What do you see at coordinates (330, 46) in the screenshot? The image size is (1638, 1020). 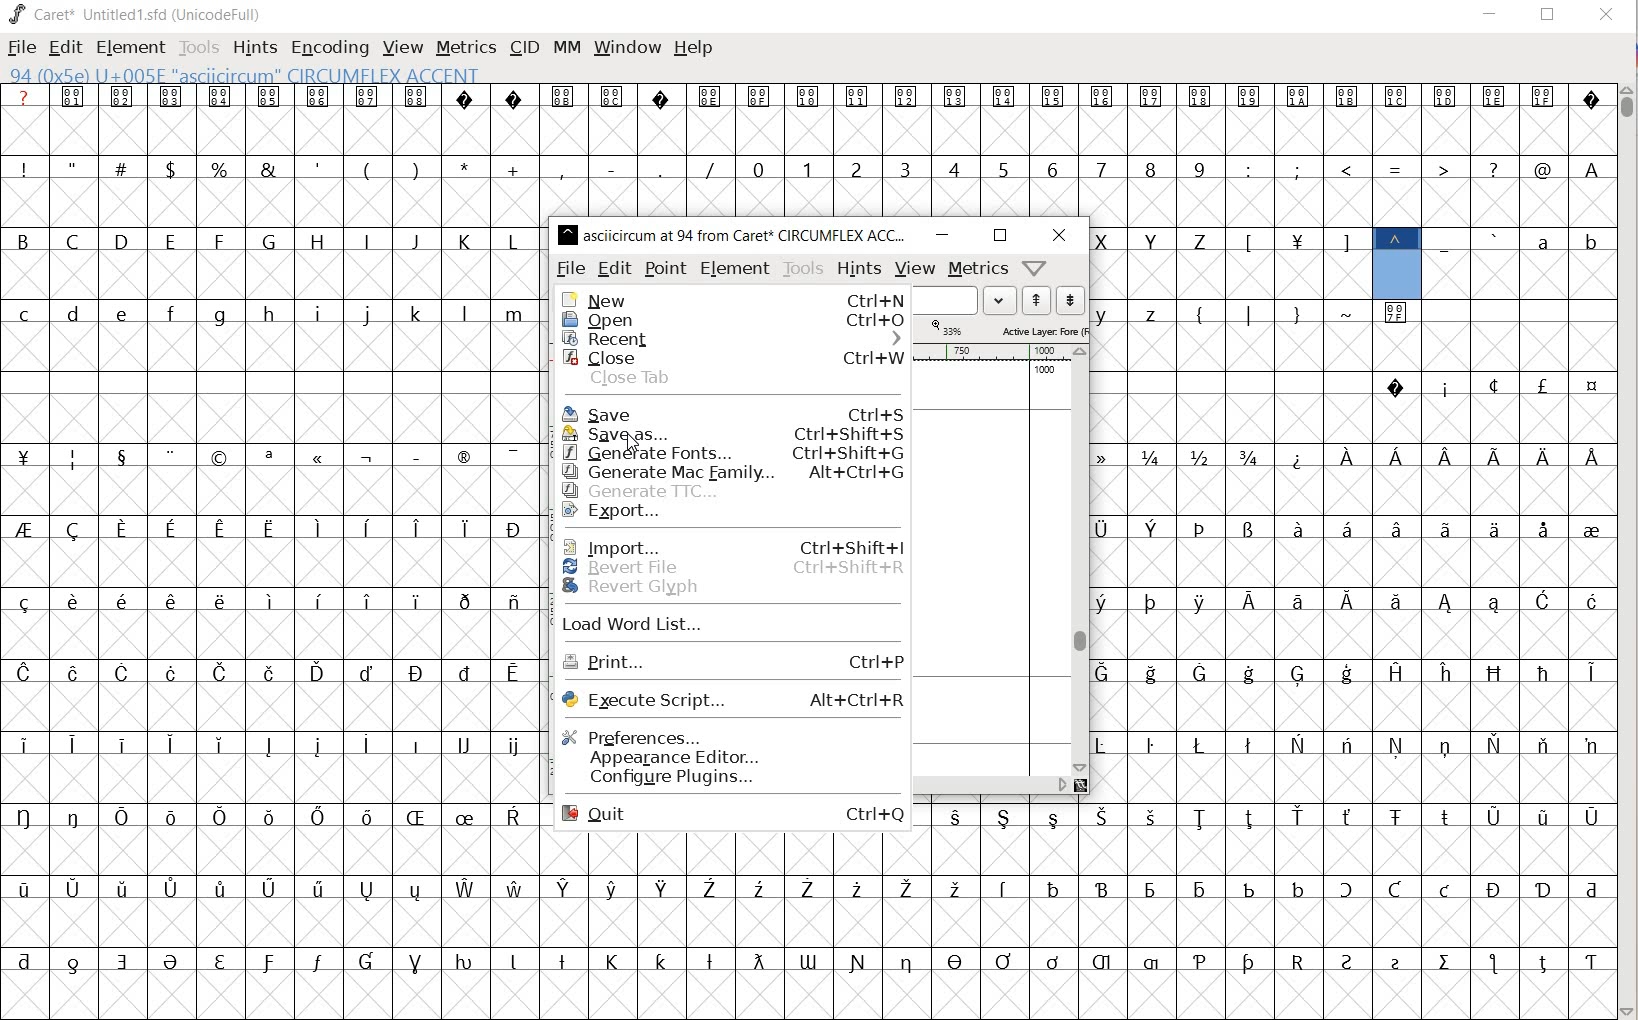 I see `ENCODING` at bounding box center [330, 46].